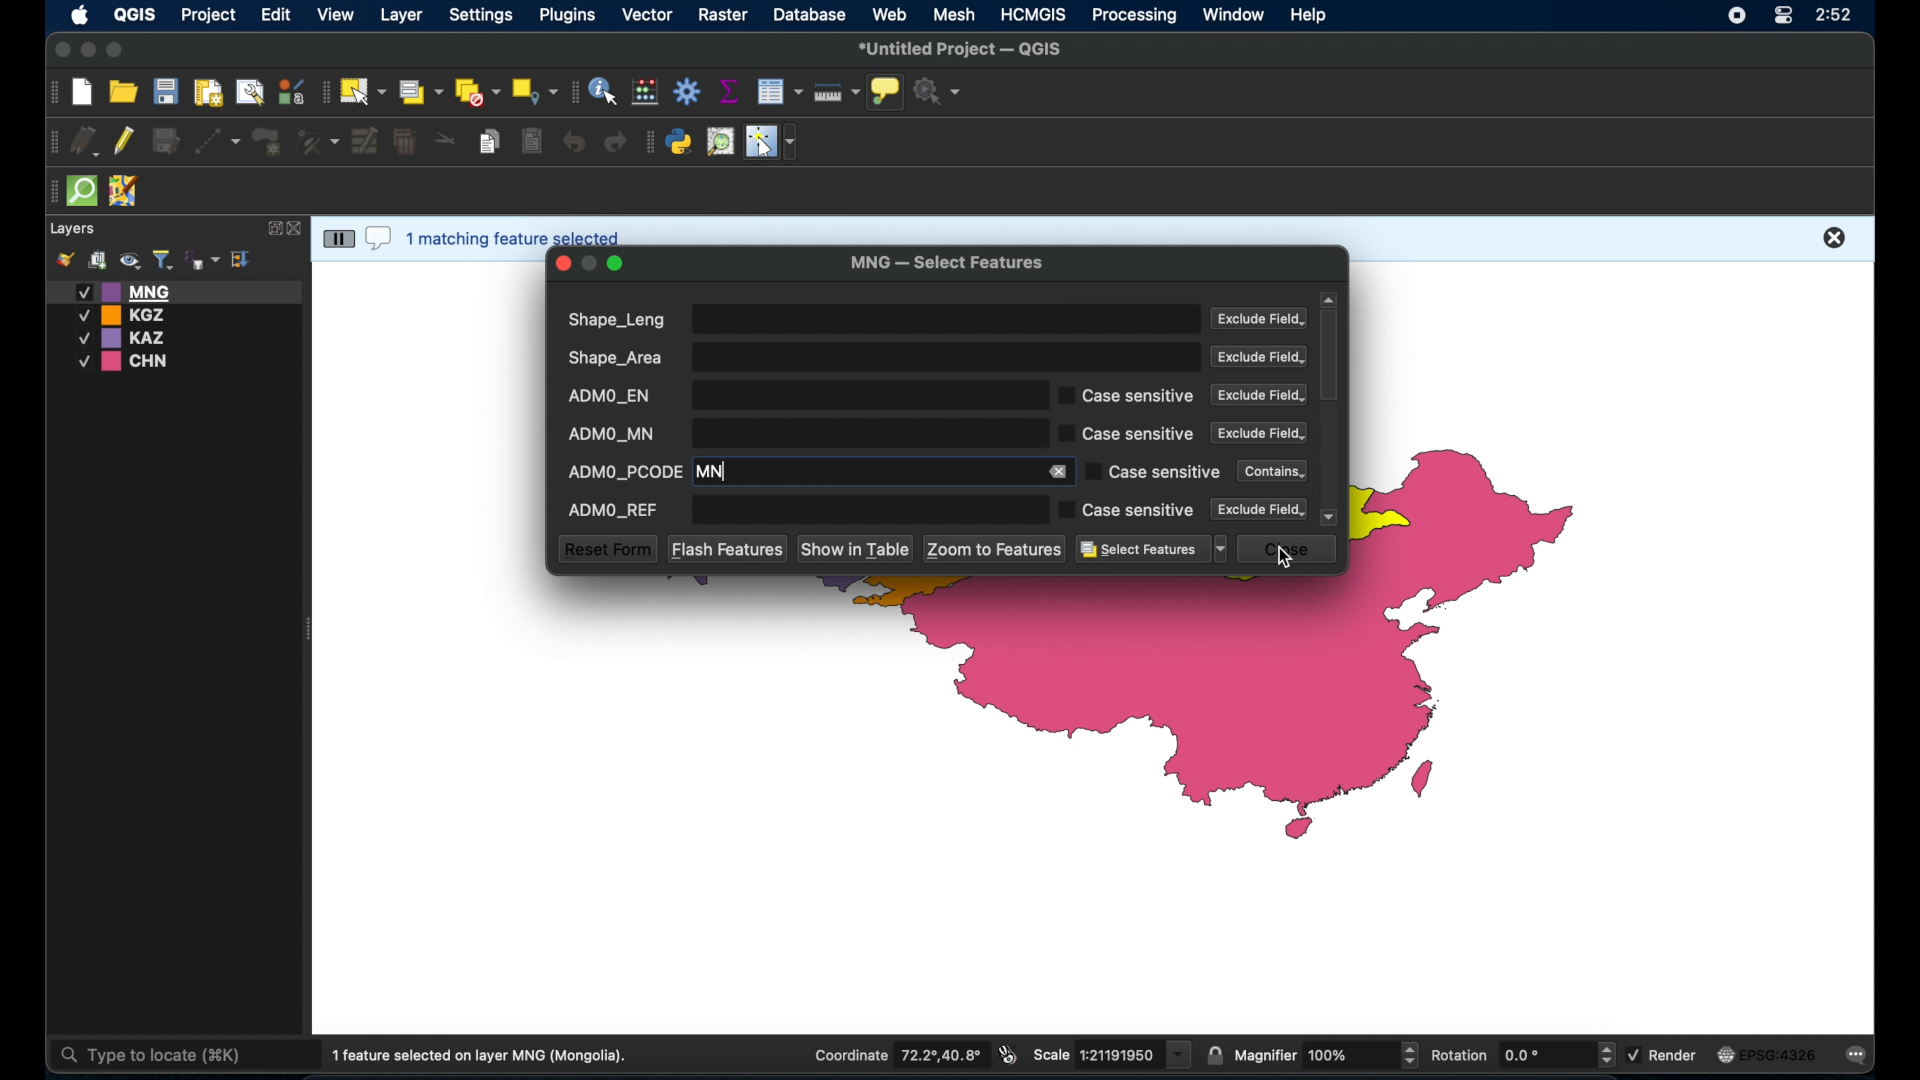 The image size is (1920, 1080). Describe the element at coordinates (649, 142) in the screenshot. I see `plugins` at that location.